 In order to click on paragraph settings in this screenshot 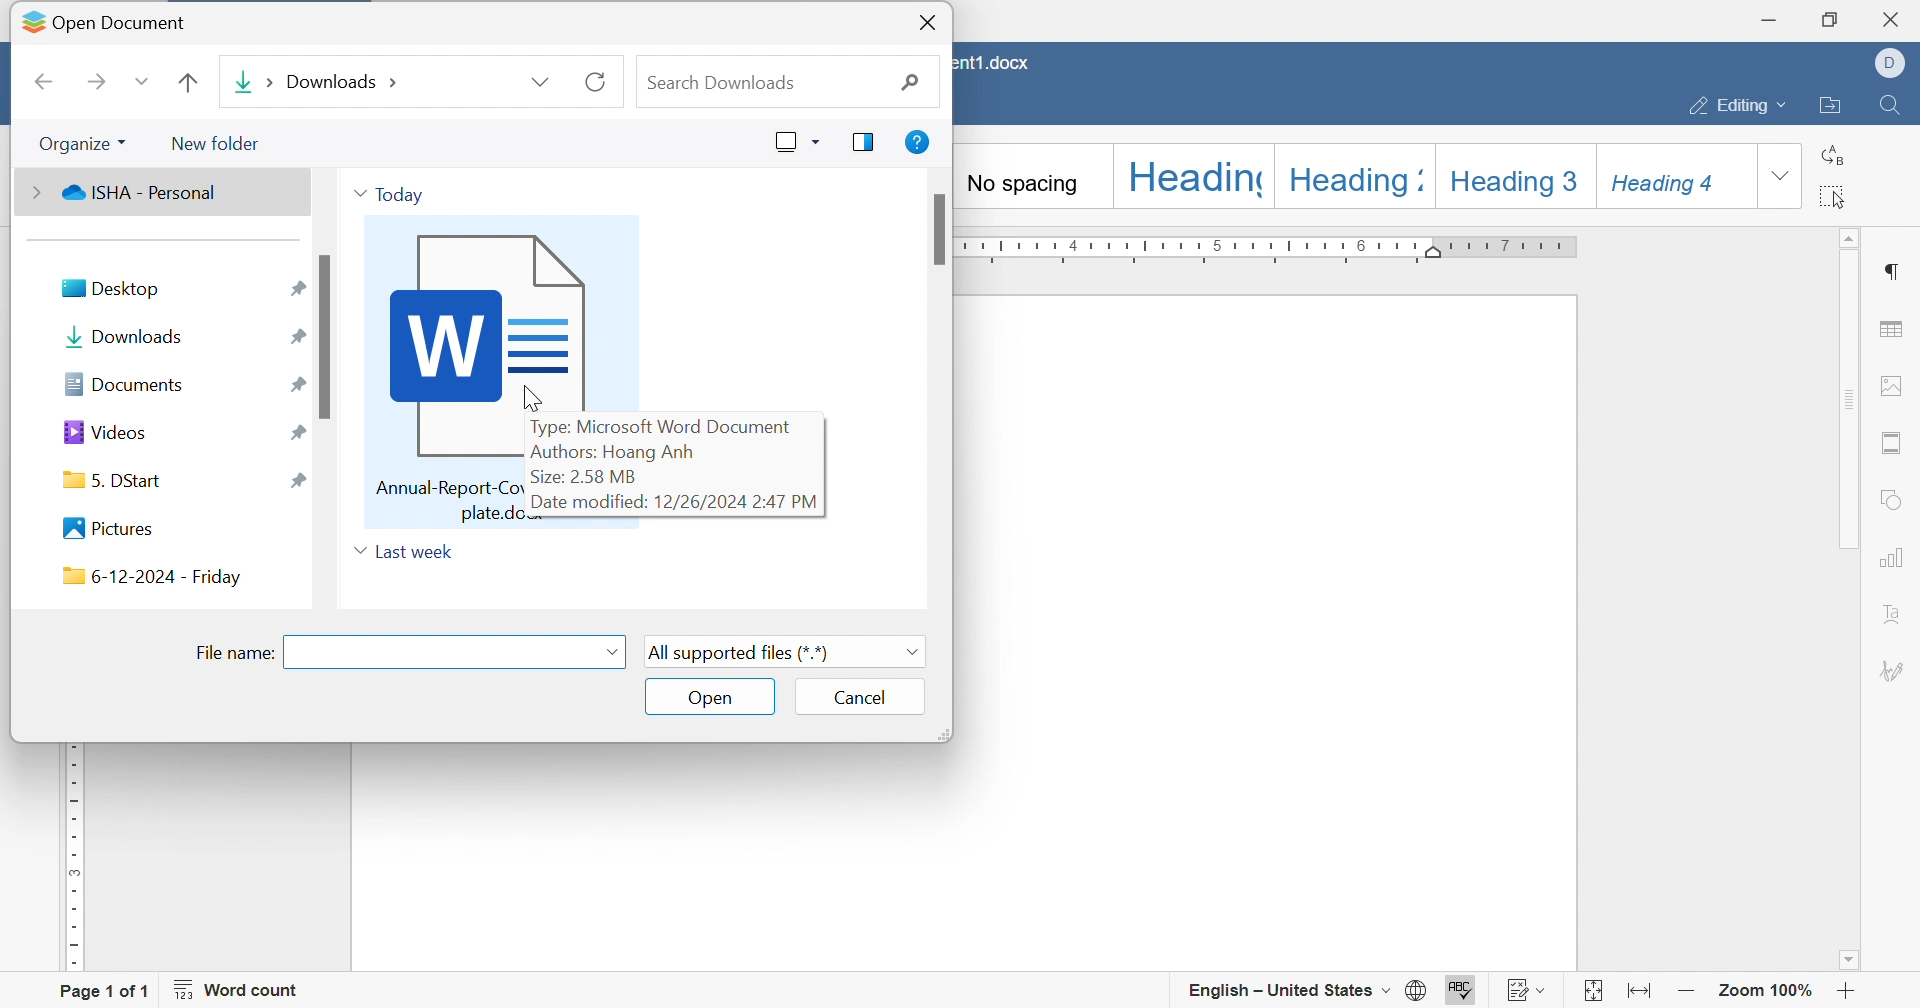, I will do `click(1889, 271)`.